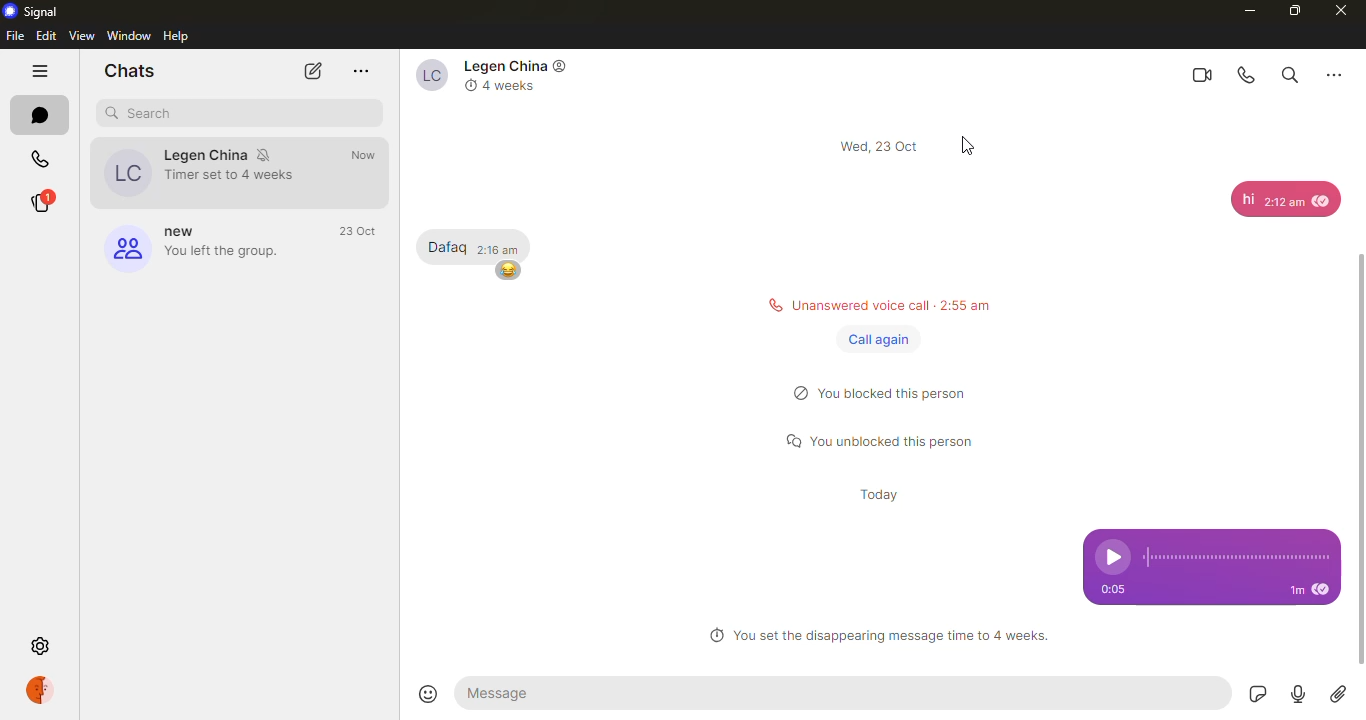 This screenshot has height=720, width=1366. Describe the element at coordinates (1239, 557) in the screenshot. I see `track` at that location.